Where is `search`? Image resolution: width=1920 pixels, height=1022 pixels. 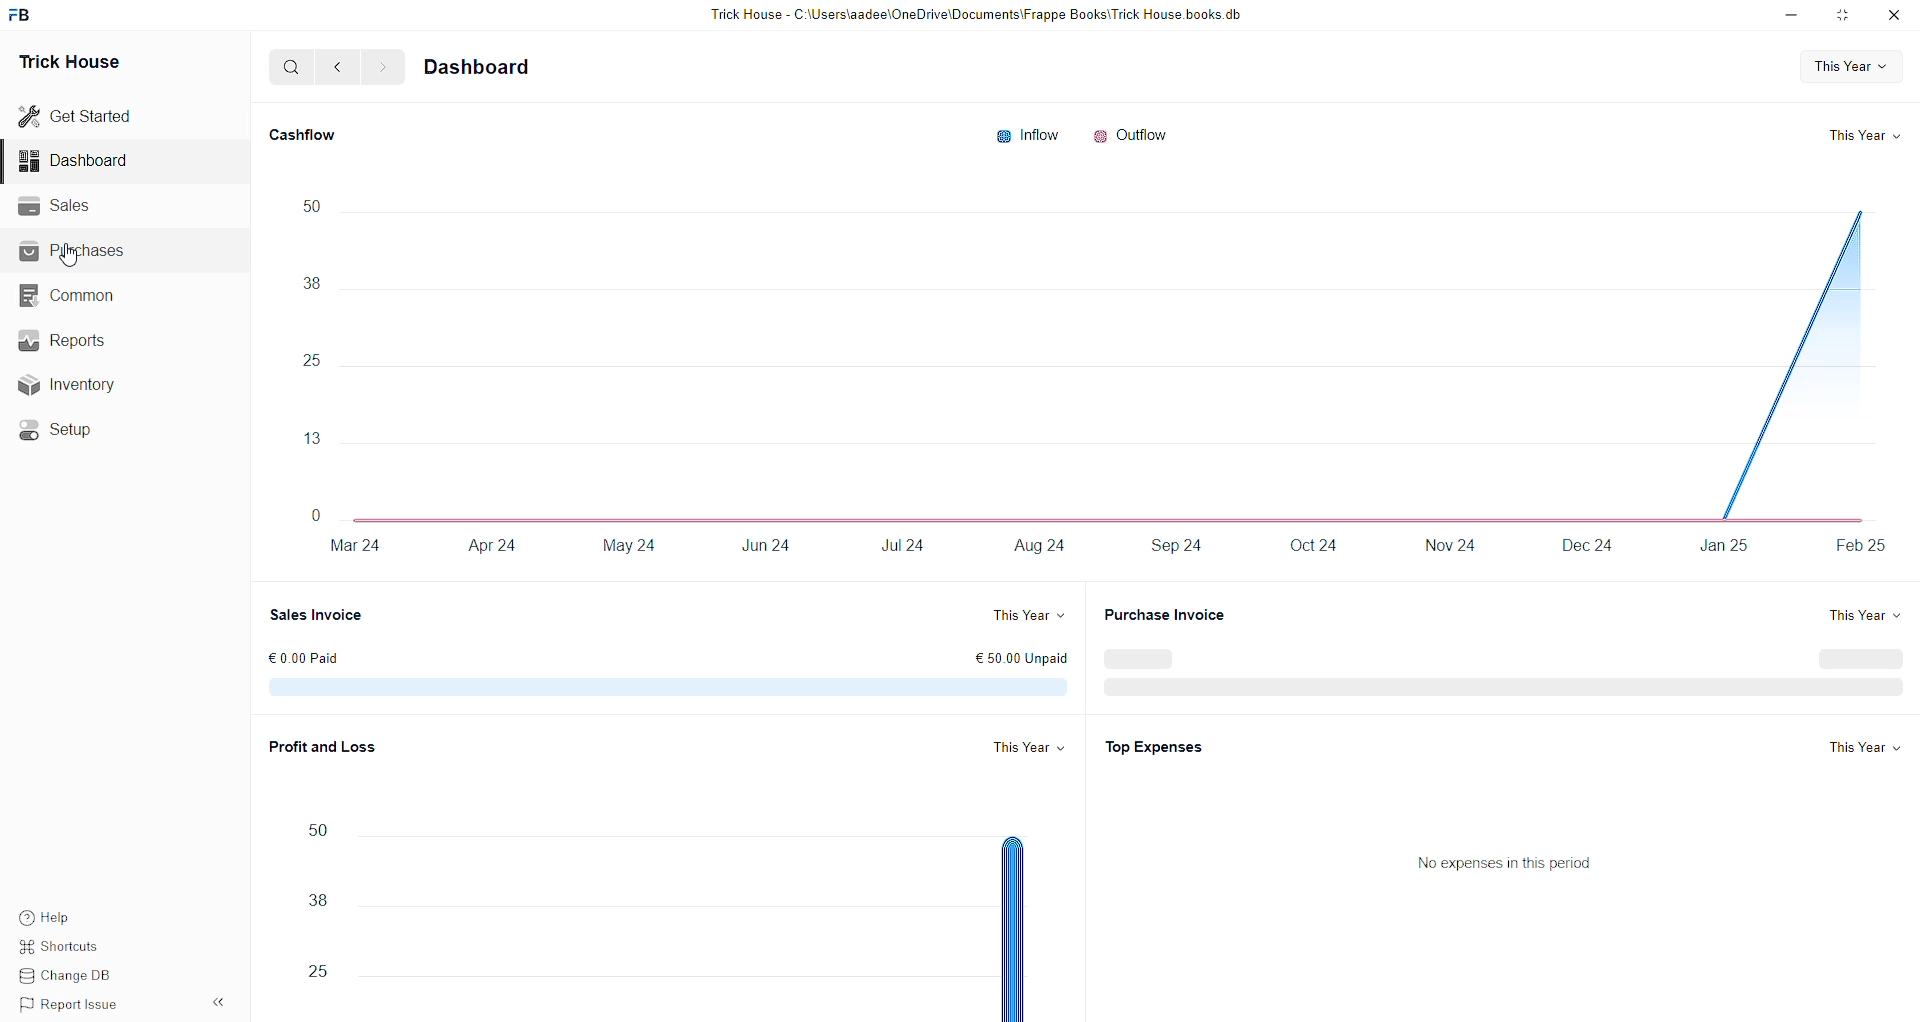 search is located at coordinates (289, 67).